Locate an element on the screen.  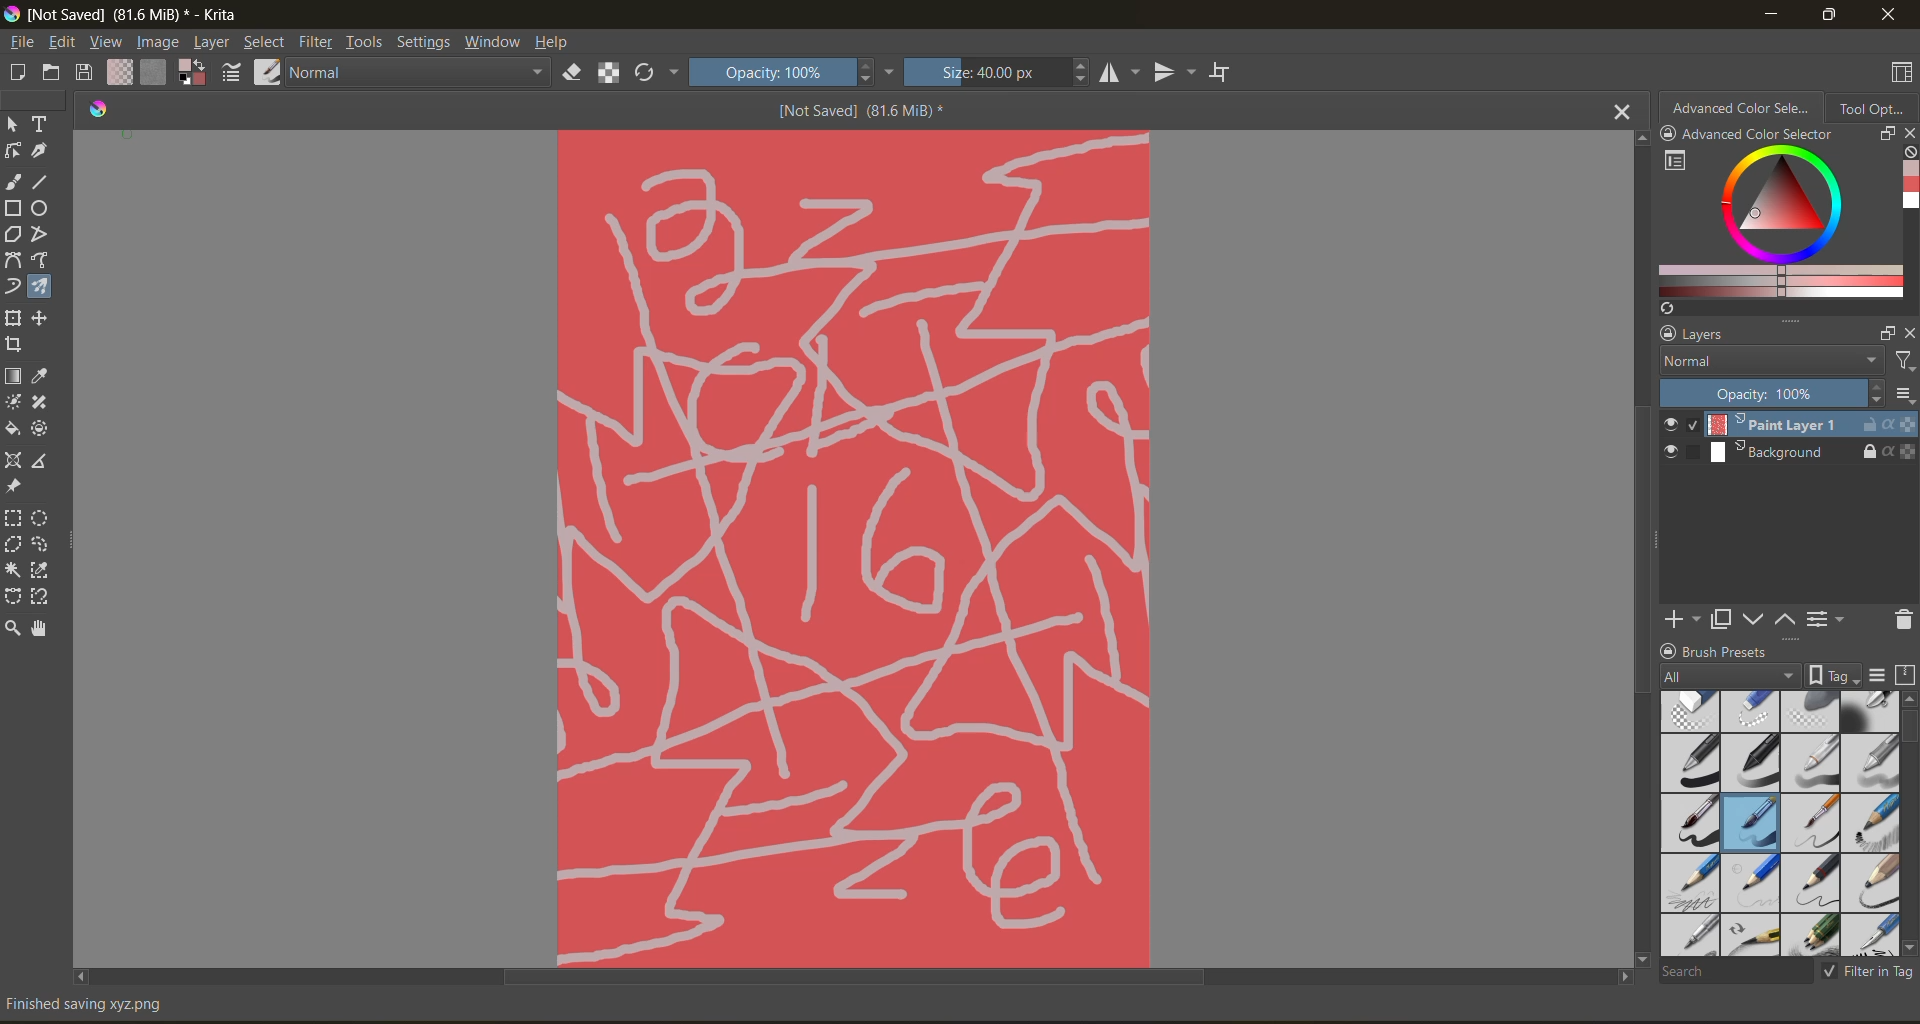
select is located at coordinates (262, 43).